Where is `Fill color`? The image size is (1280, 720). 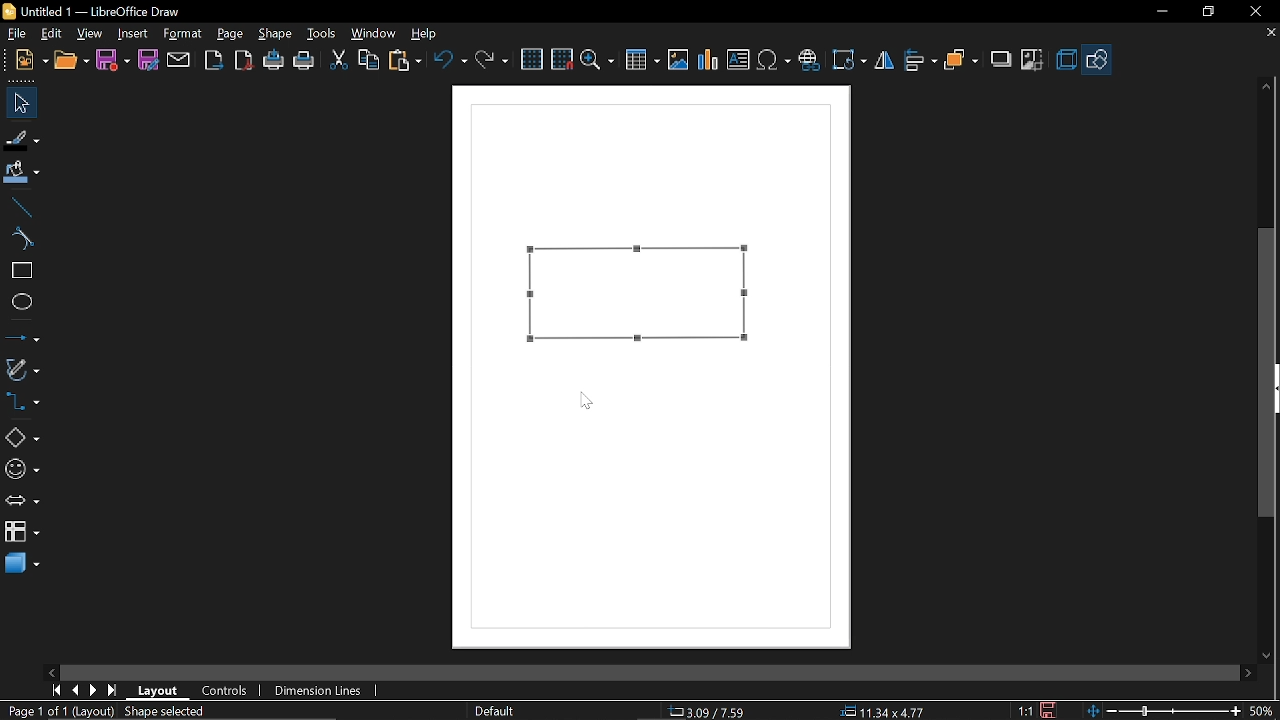 Fill color is located at coordinates (22, 175).